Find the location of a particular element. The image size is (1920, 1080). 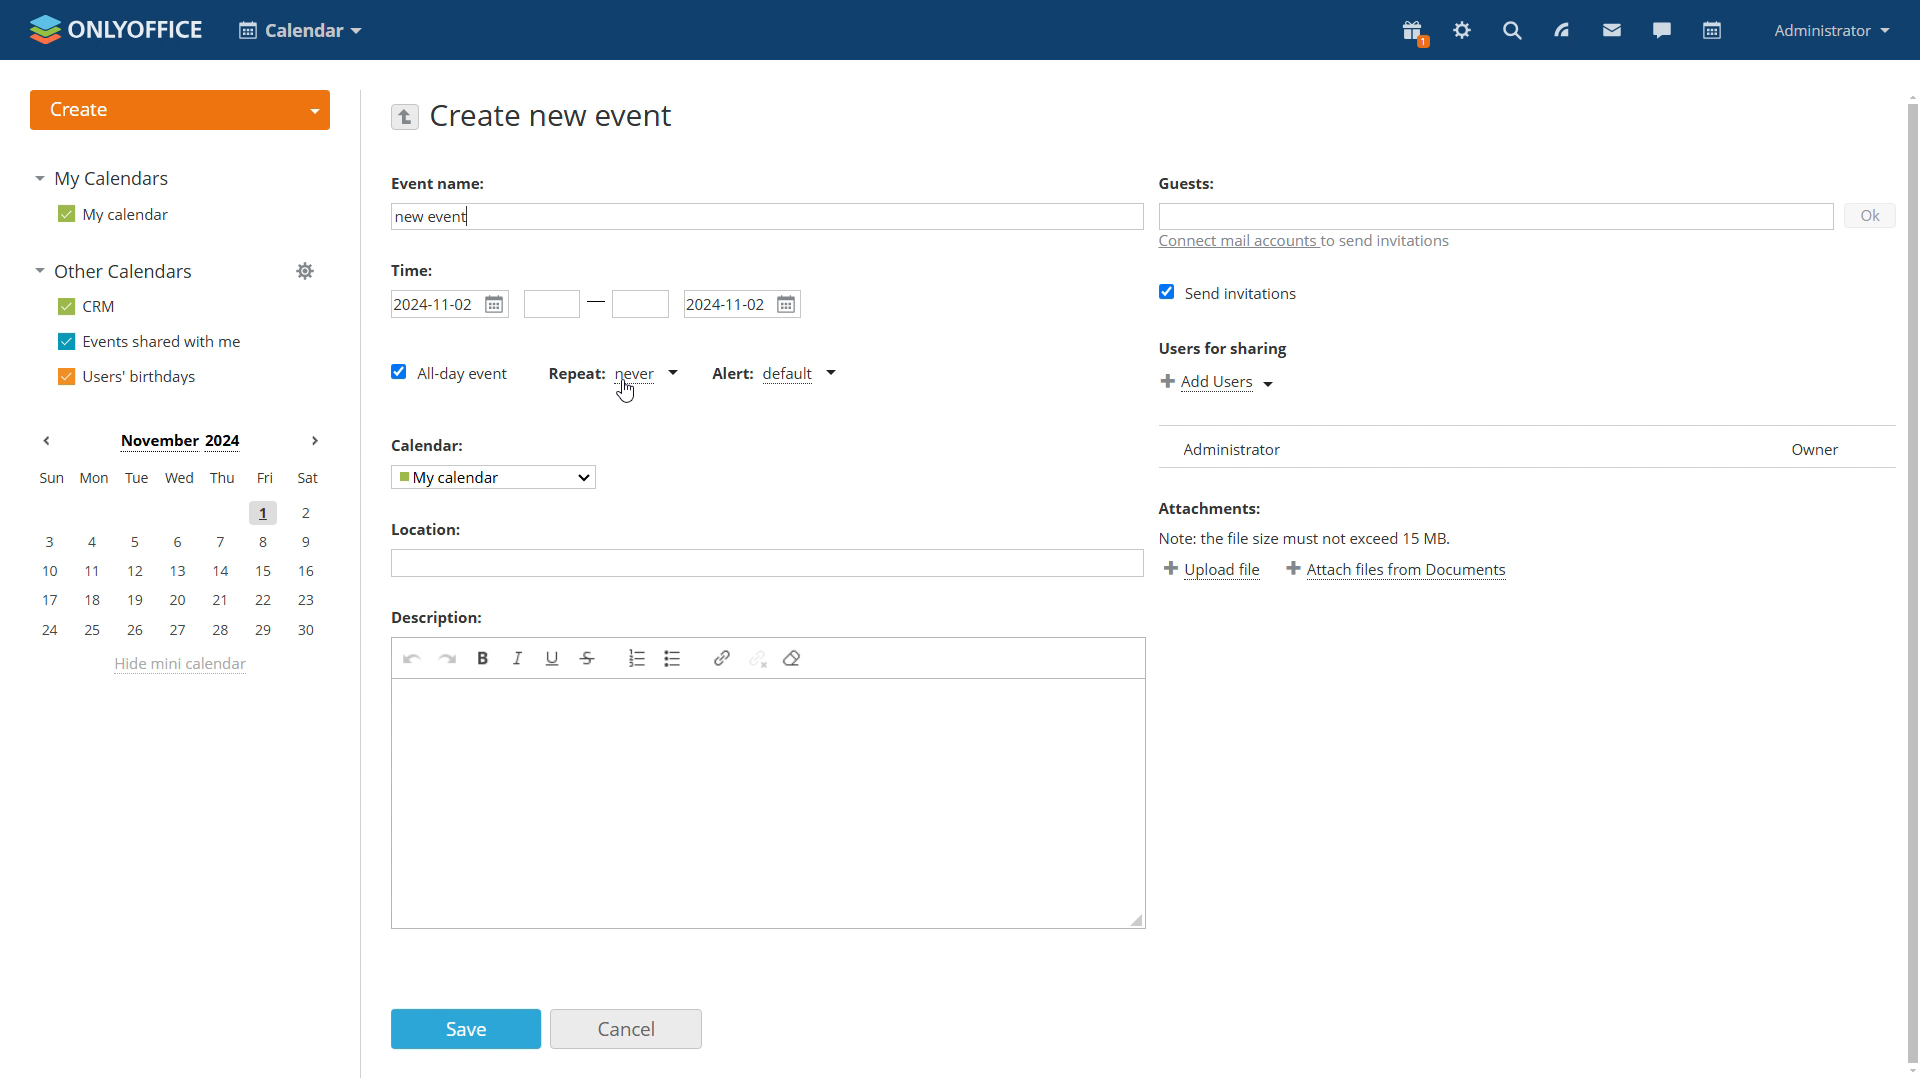

event end date is located at coordinates (742, 303).